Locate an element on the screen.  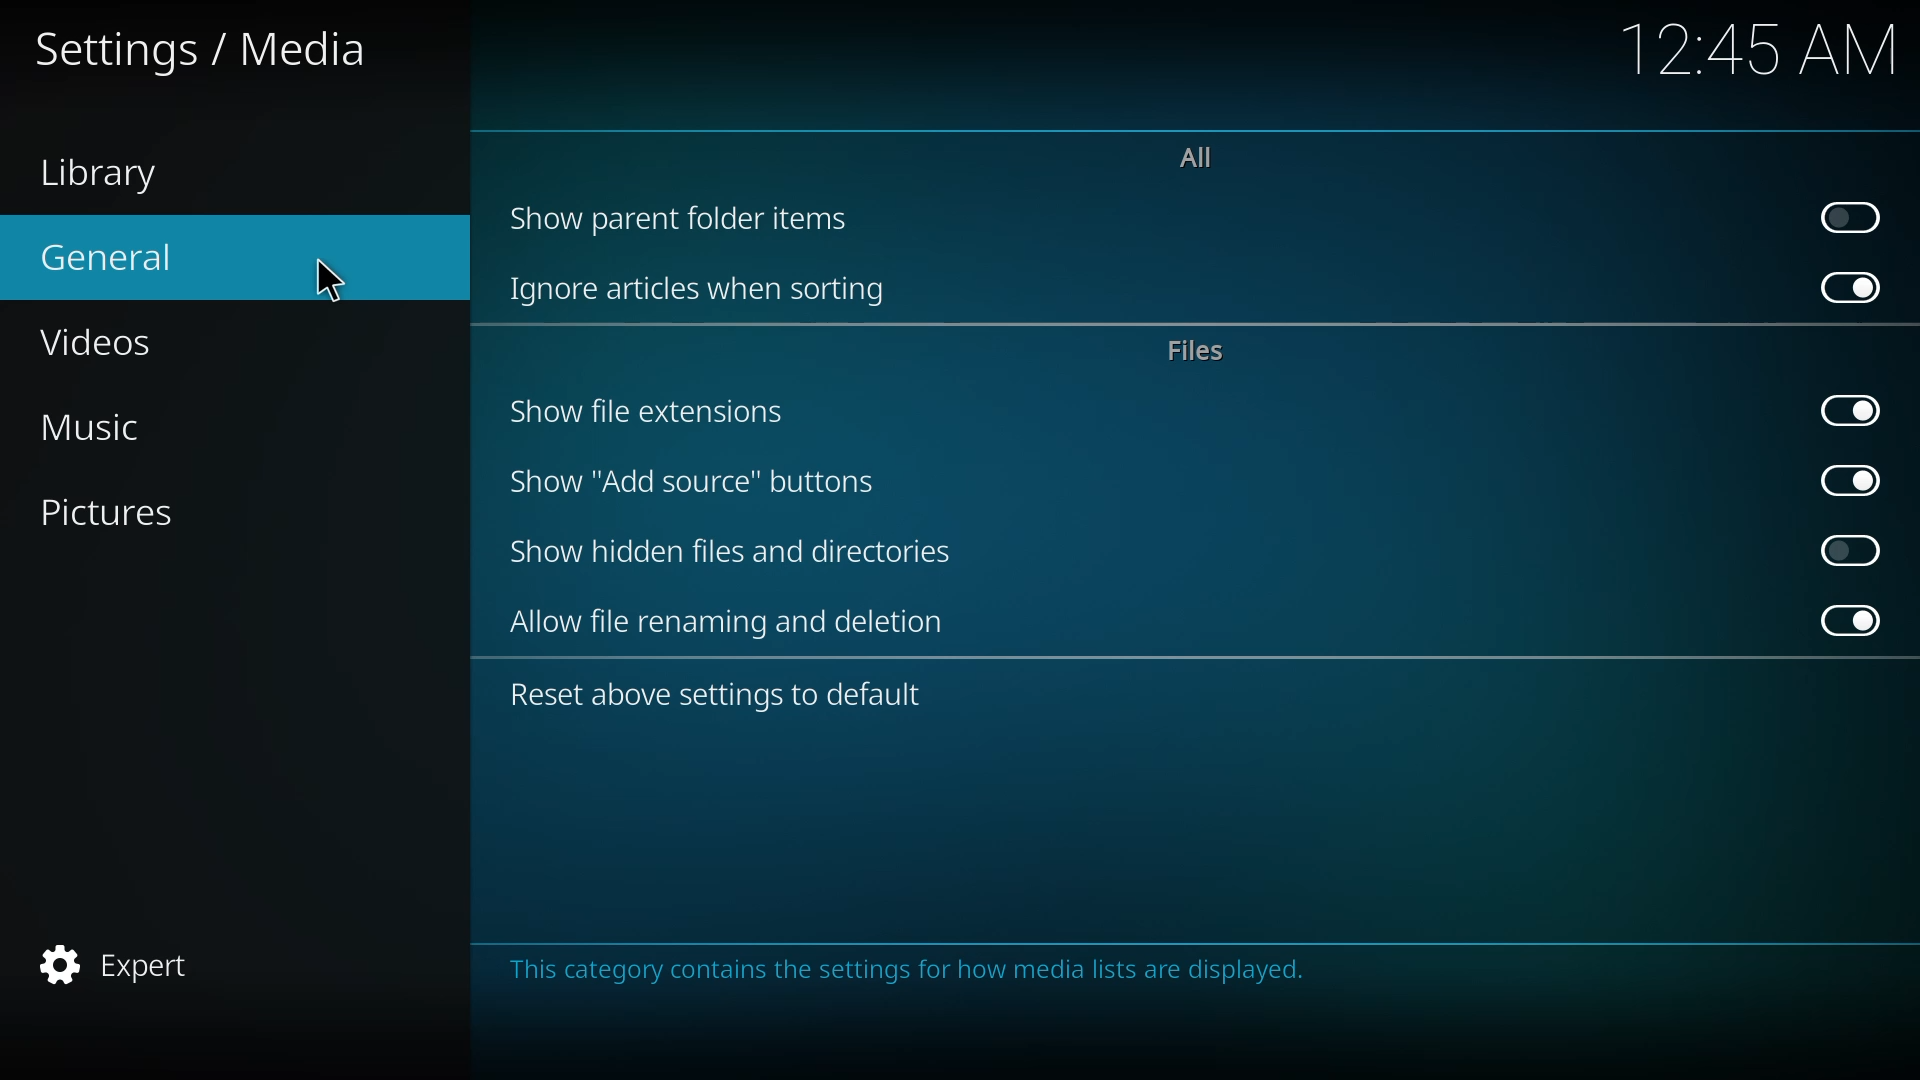
show add source button is located at coordinates (694, 482).